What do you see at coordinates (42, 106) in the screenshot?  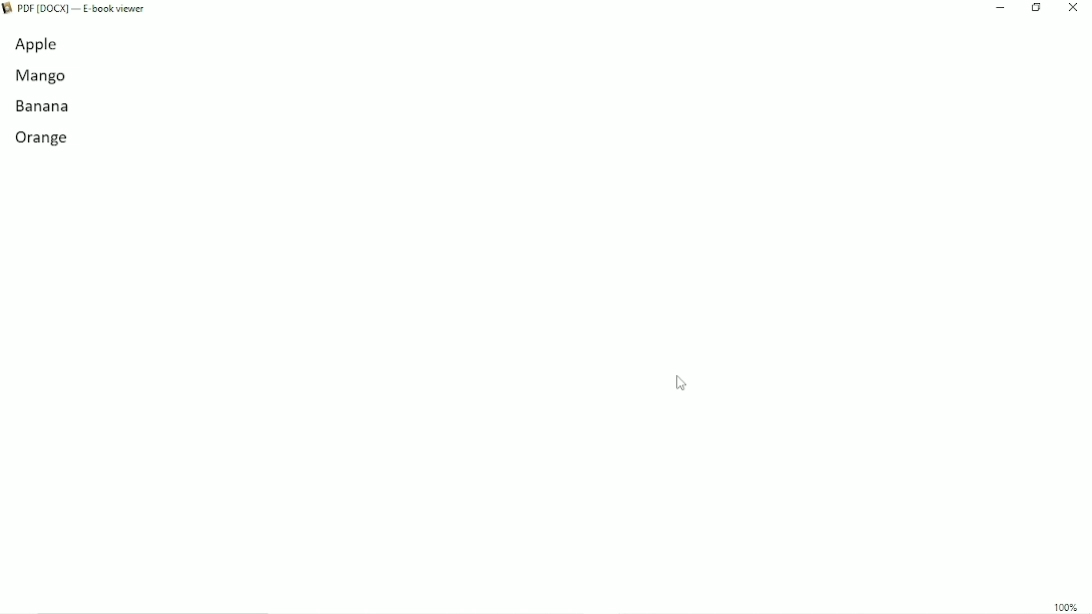 I see `banana` at bounding box center [42, 106].